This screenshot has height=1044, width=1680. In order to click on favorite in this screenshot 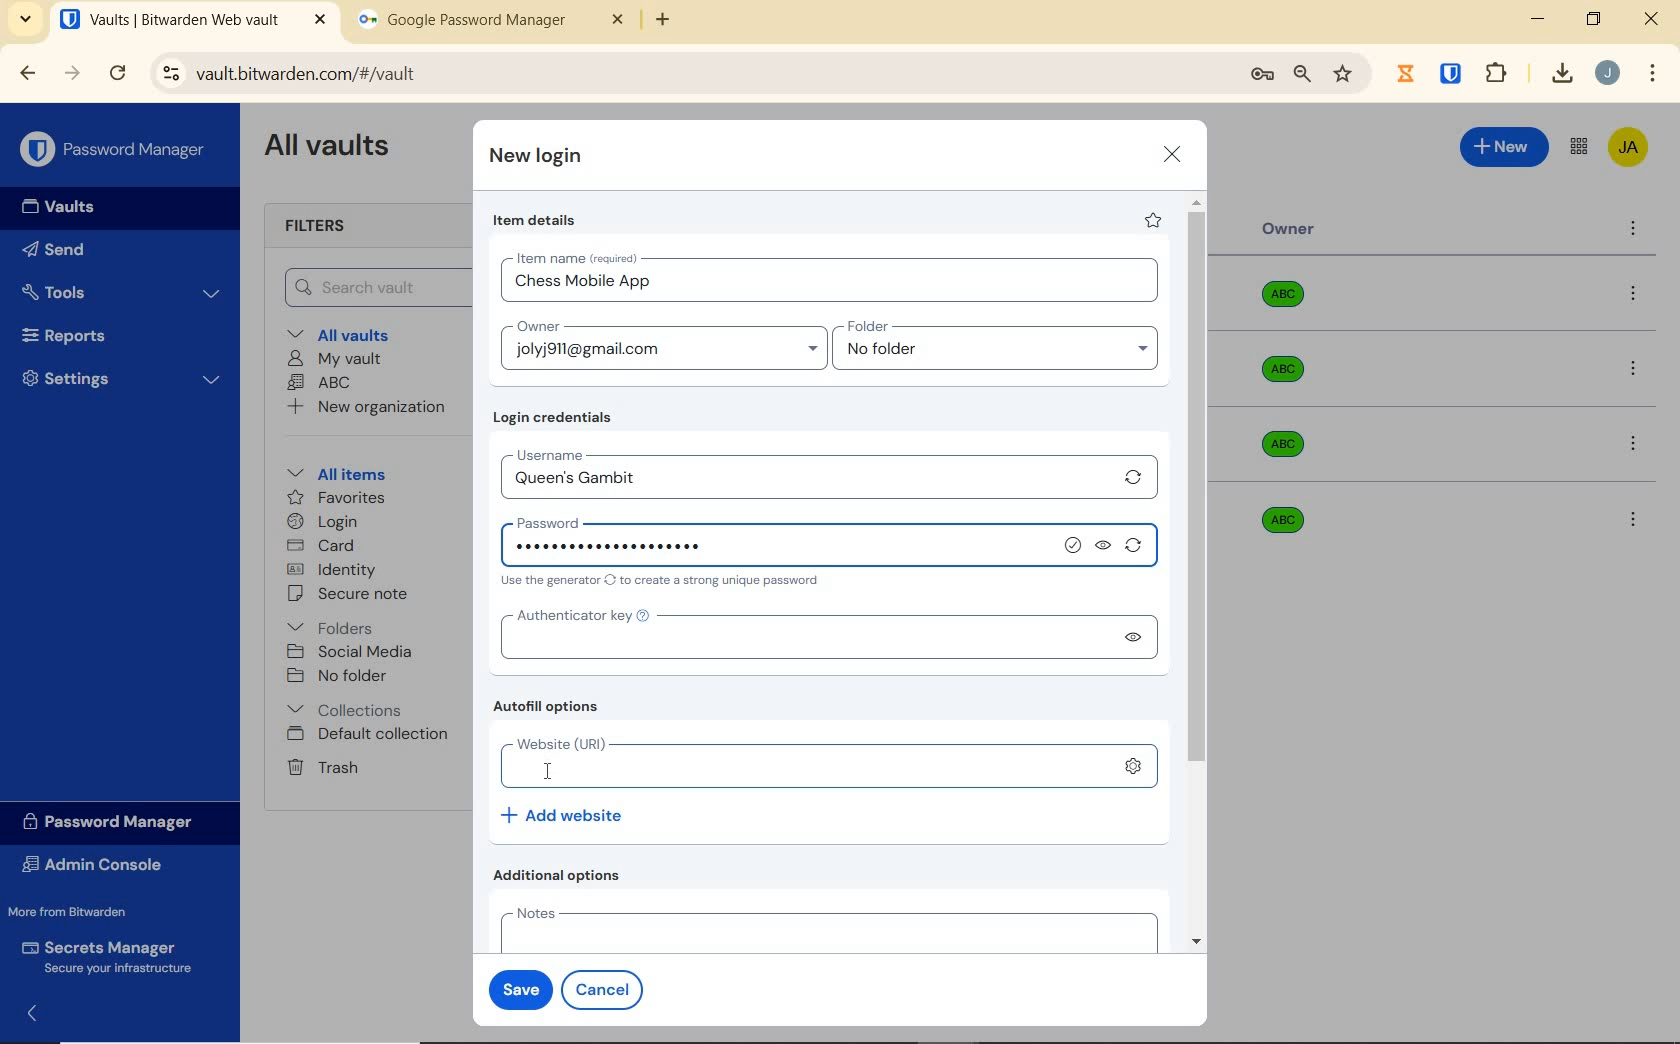, I will do `click(1151, 220)`.